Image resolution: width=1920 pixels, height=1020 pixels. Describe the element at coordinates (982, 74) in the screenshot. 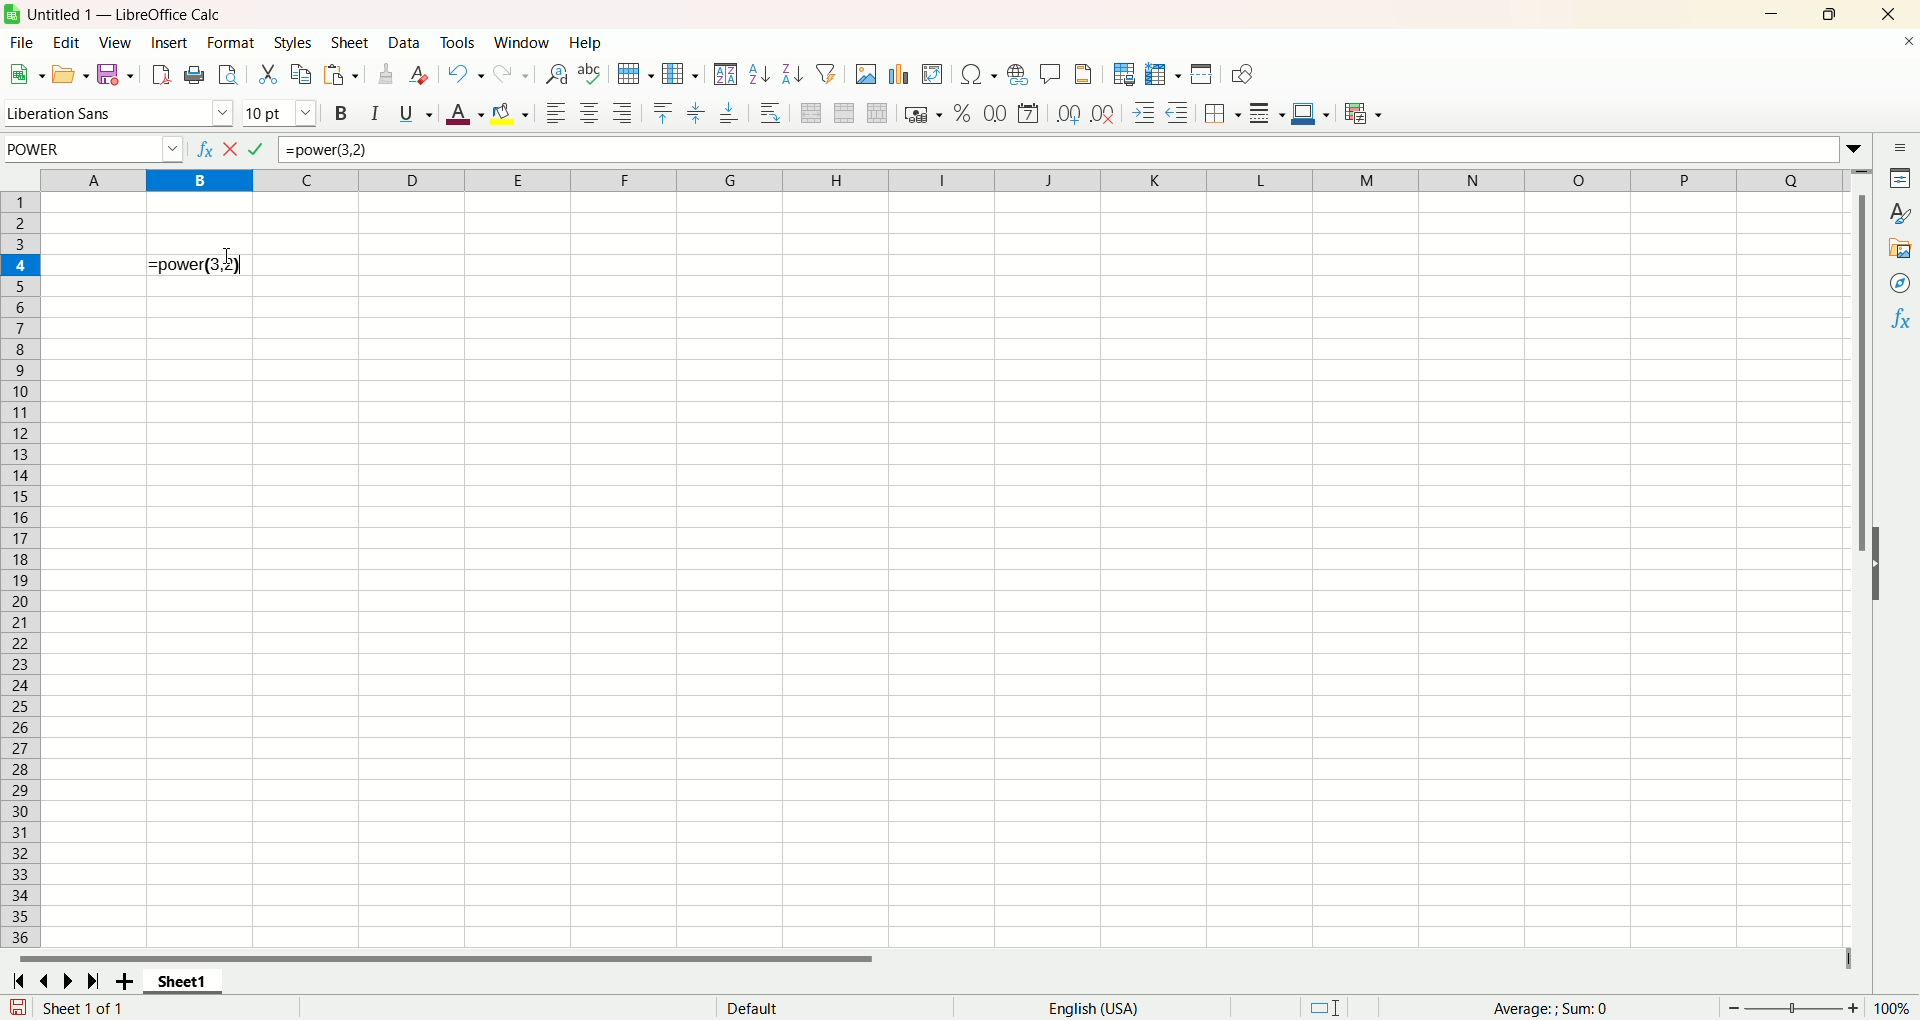

I see `insert special character` at that location.